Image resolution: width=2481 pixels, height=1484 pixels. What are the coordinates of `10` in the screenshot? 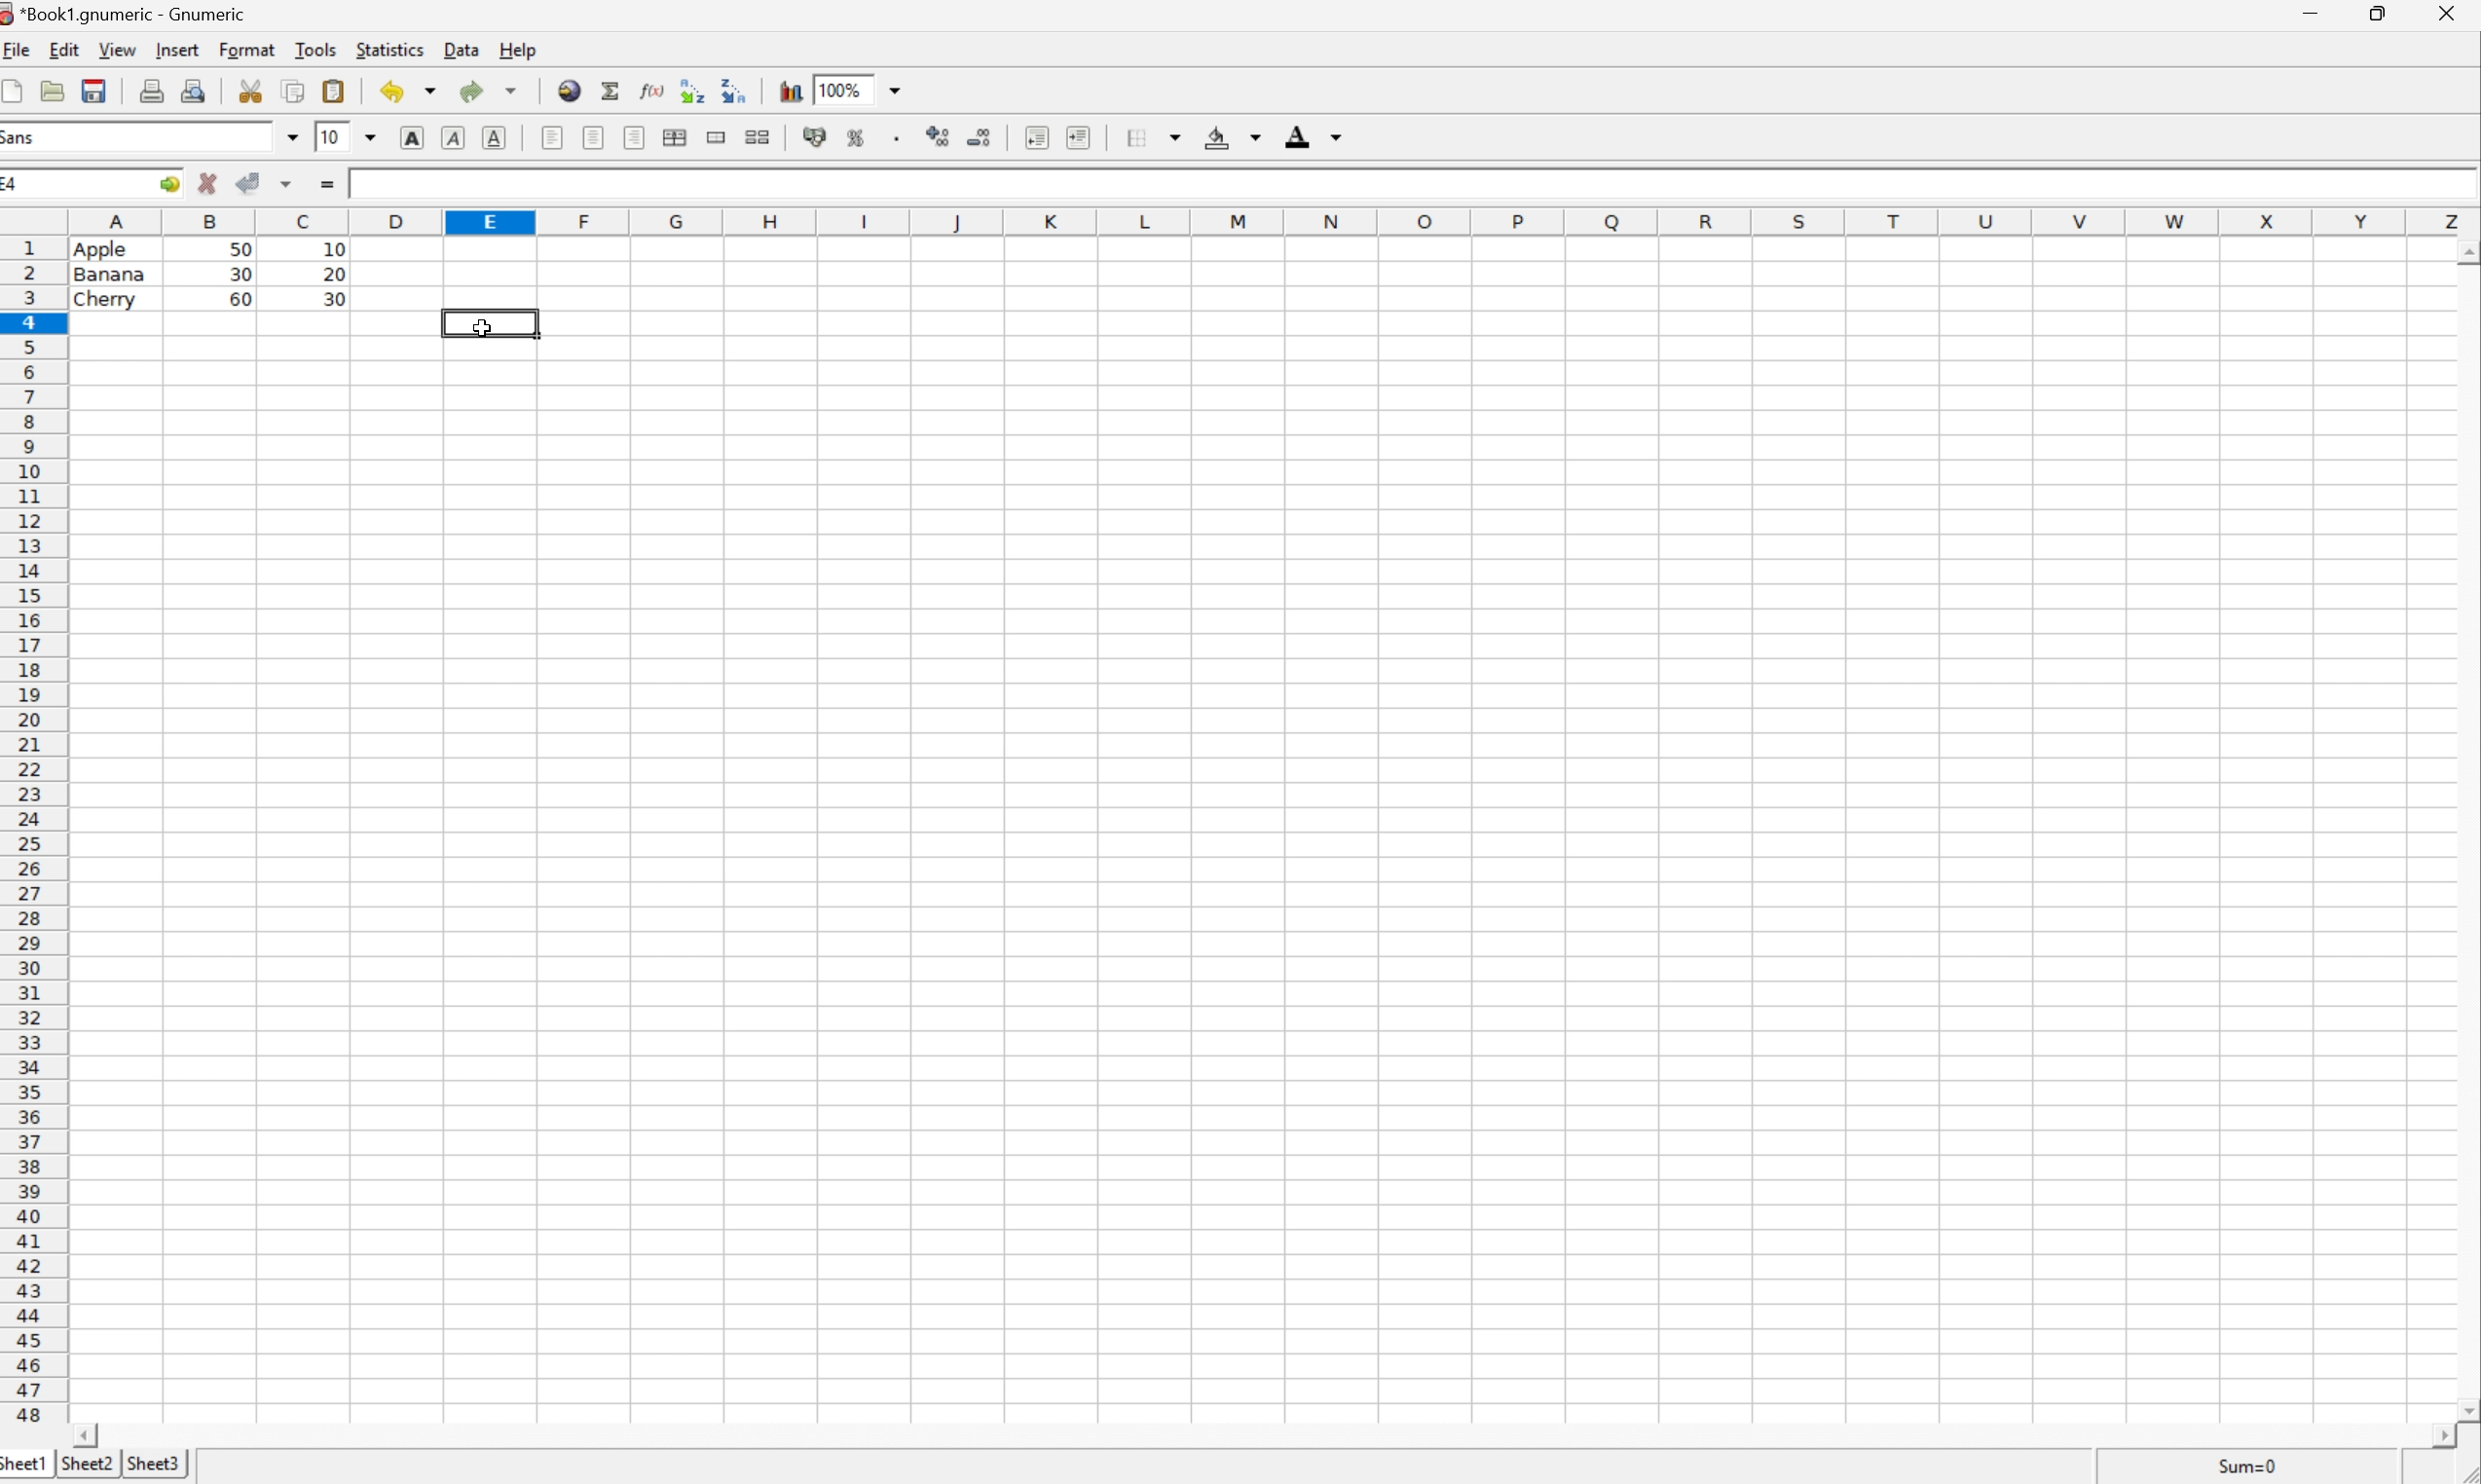 It's located at (327, 136).